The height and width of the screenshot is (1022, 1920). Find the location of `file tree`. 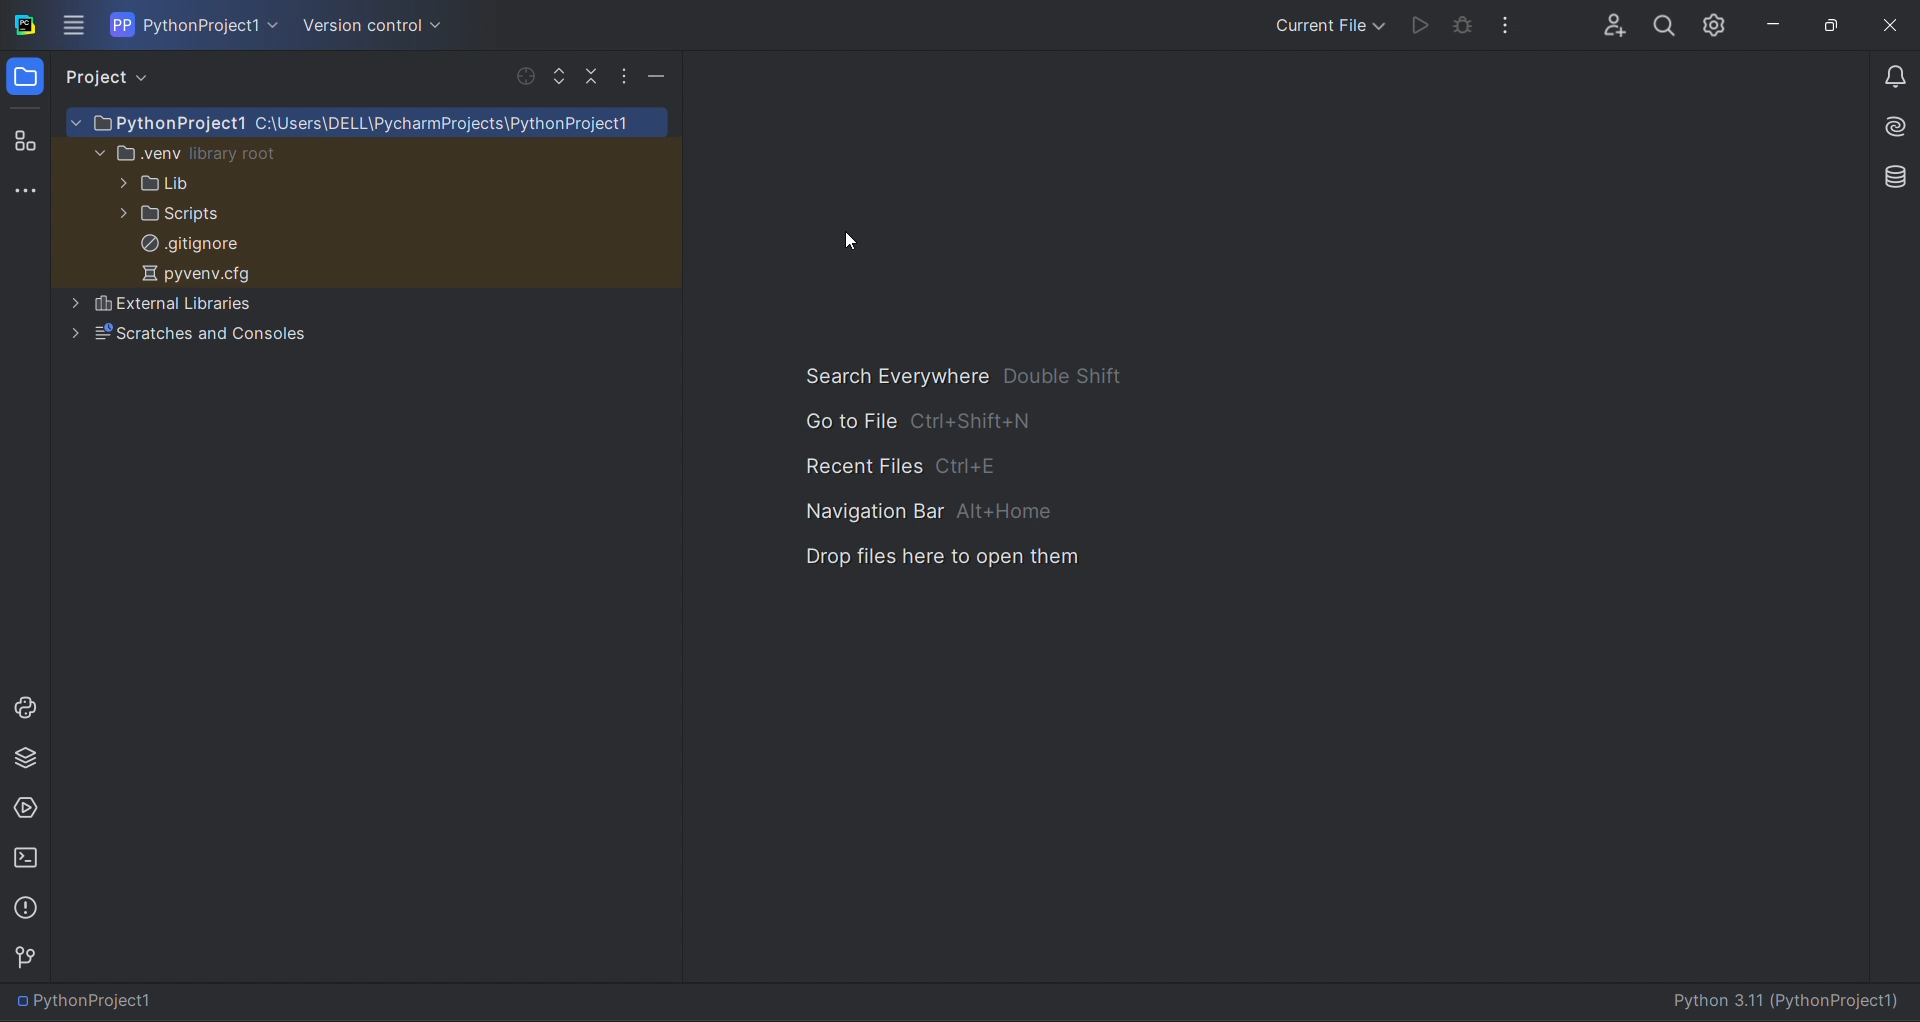

file tree is located at coordinates (368, 236).